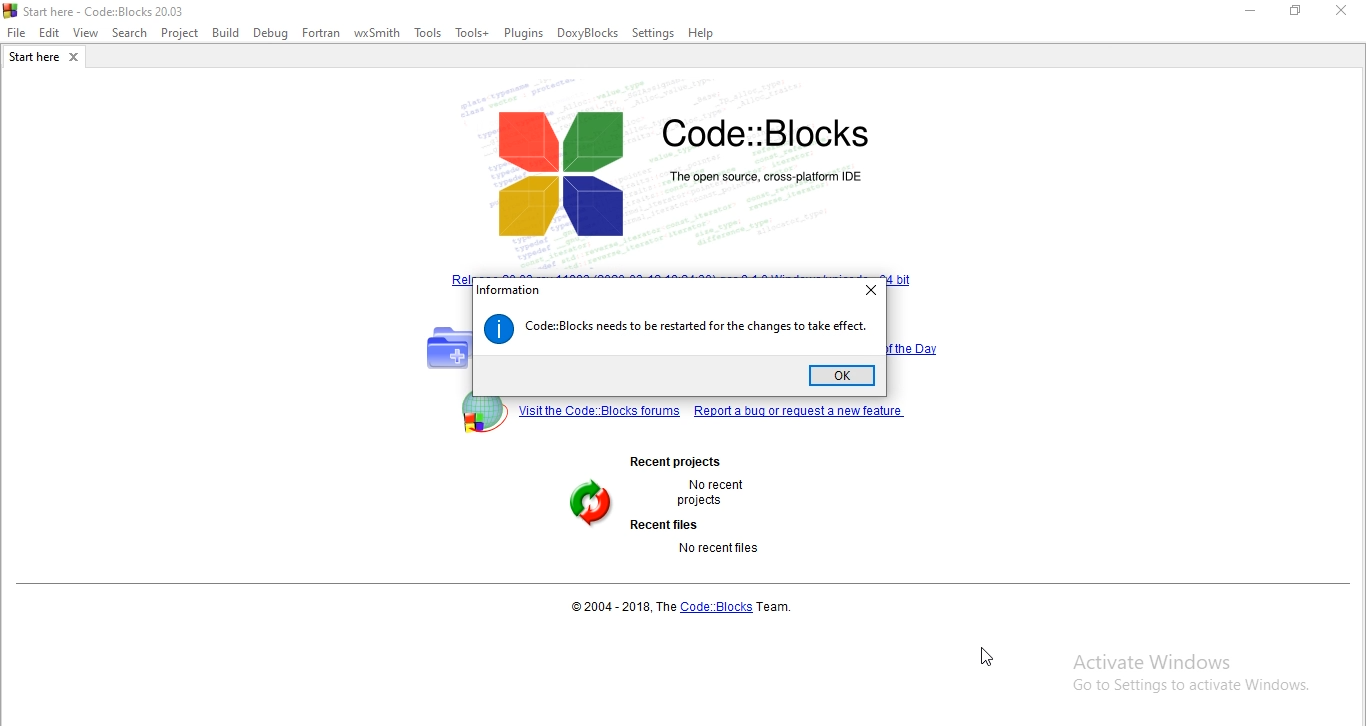 This screenshot has width=1366, height=726. What do you see at coordinates (225, 32) in the screenshot?
I see `Bulid` at bounding box center [225, 32].